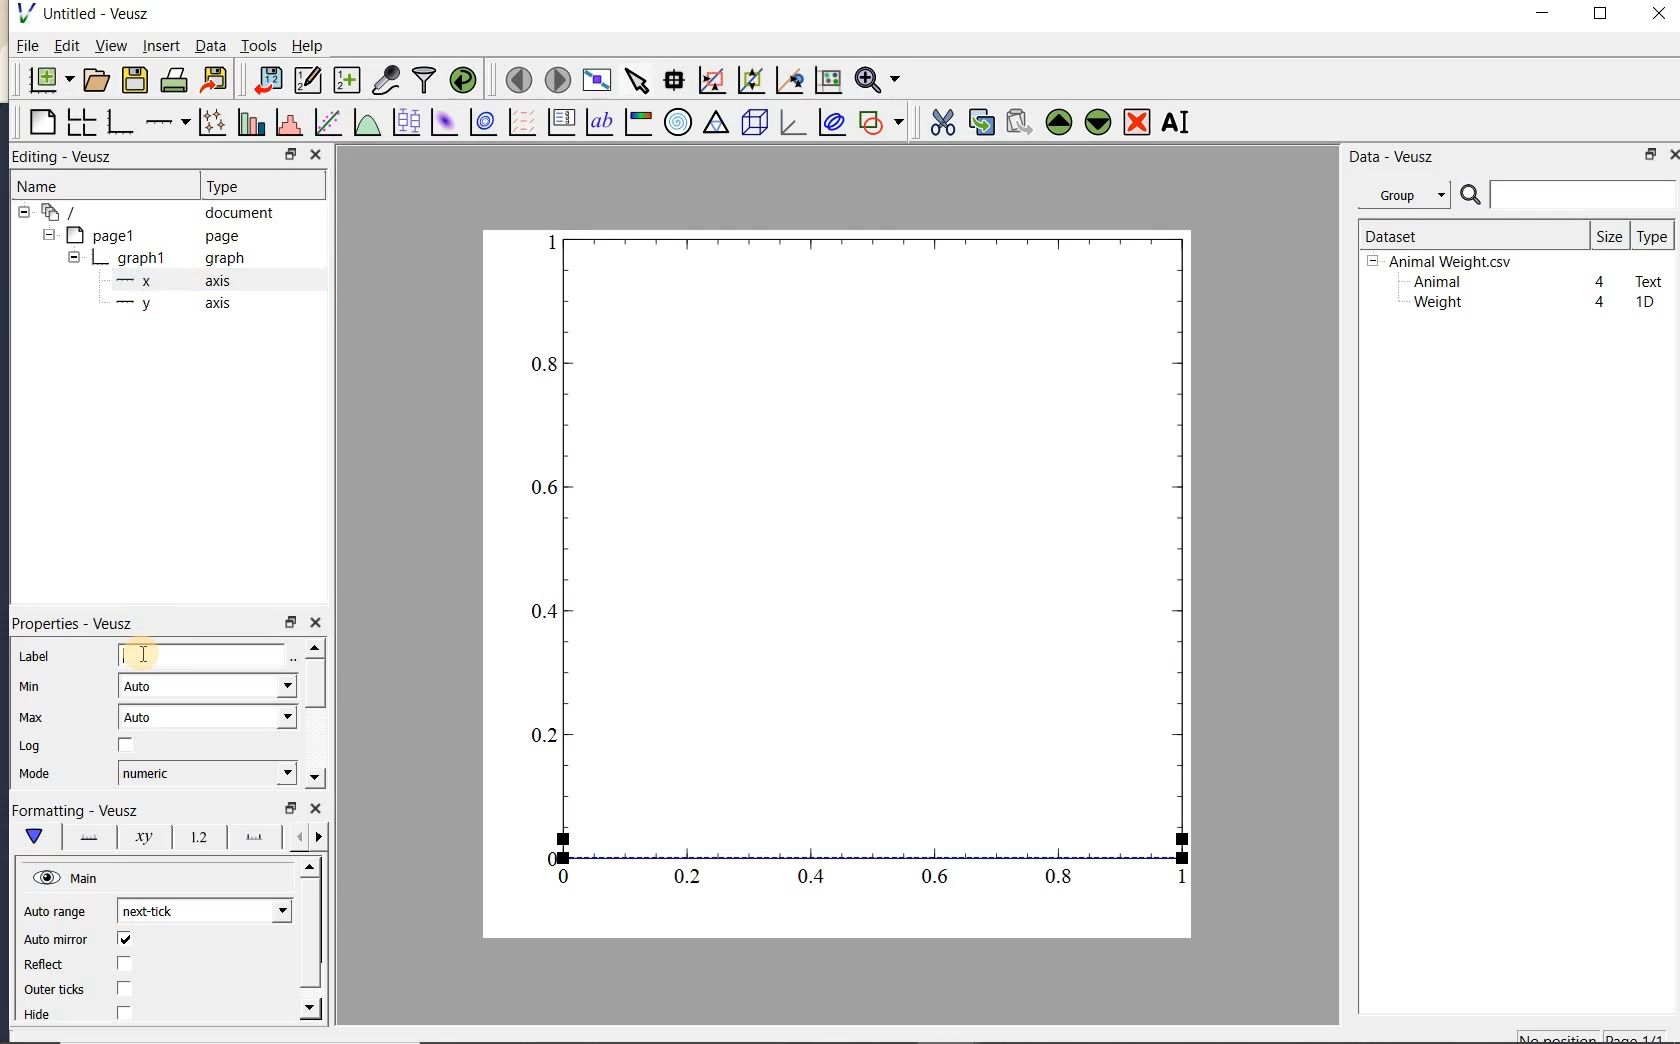 This screenshot has height=1044, width=1680. I want to click on close, so click(1659, 15).